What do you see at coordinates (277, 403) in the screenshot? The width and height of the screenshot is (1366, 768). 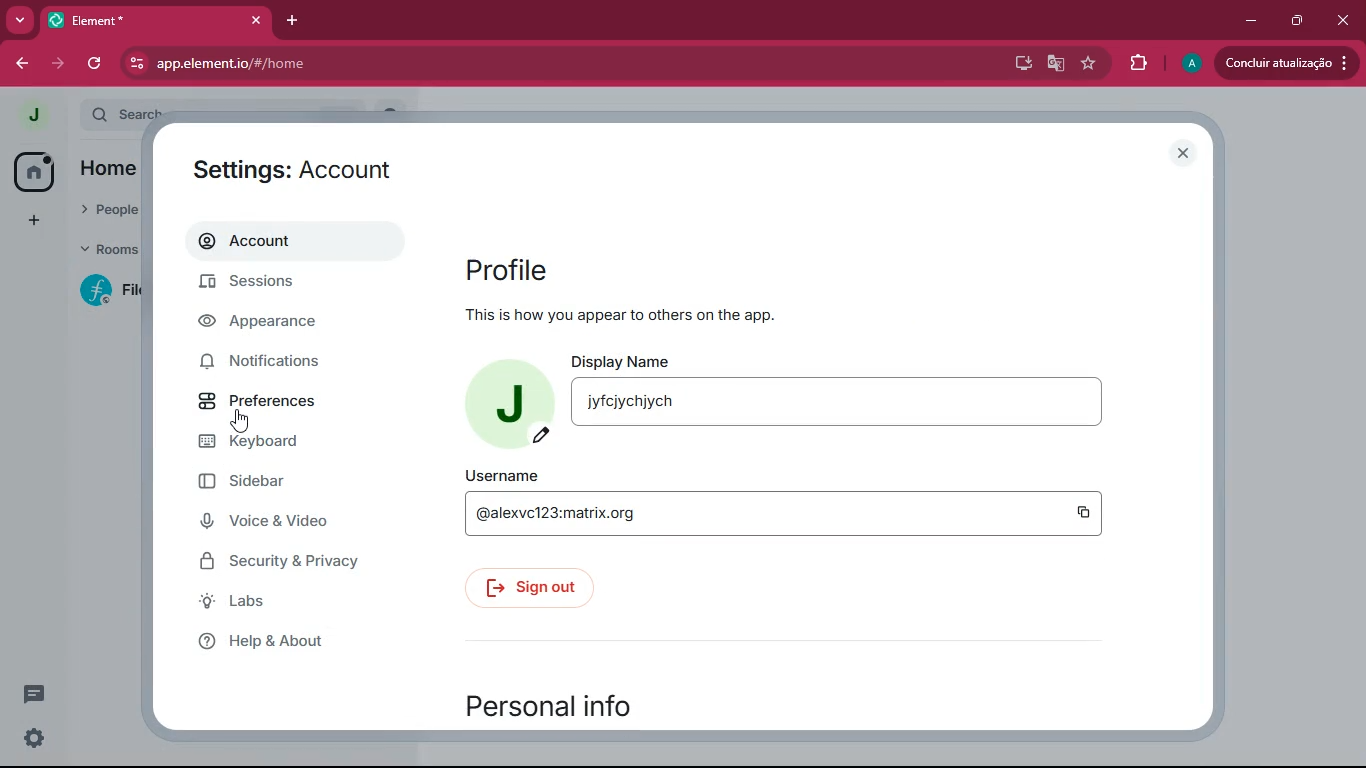 I see `preferences` at bounding box center [277, 403].